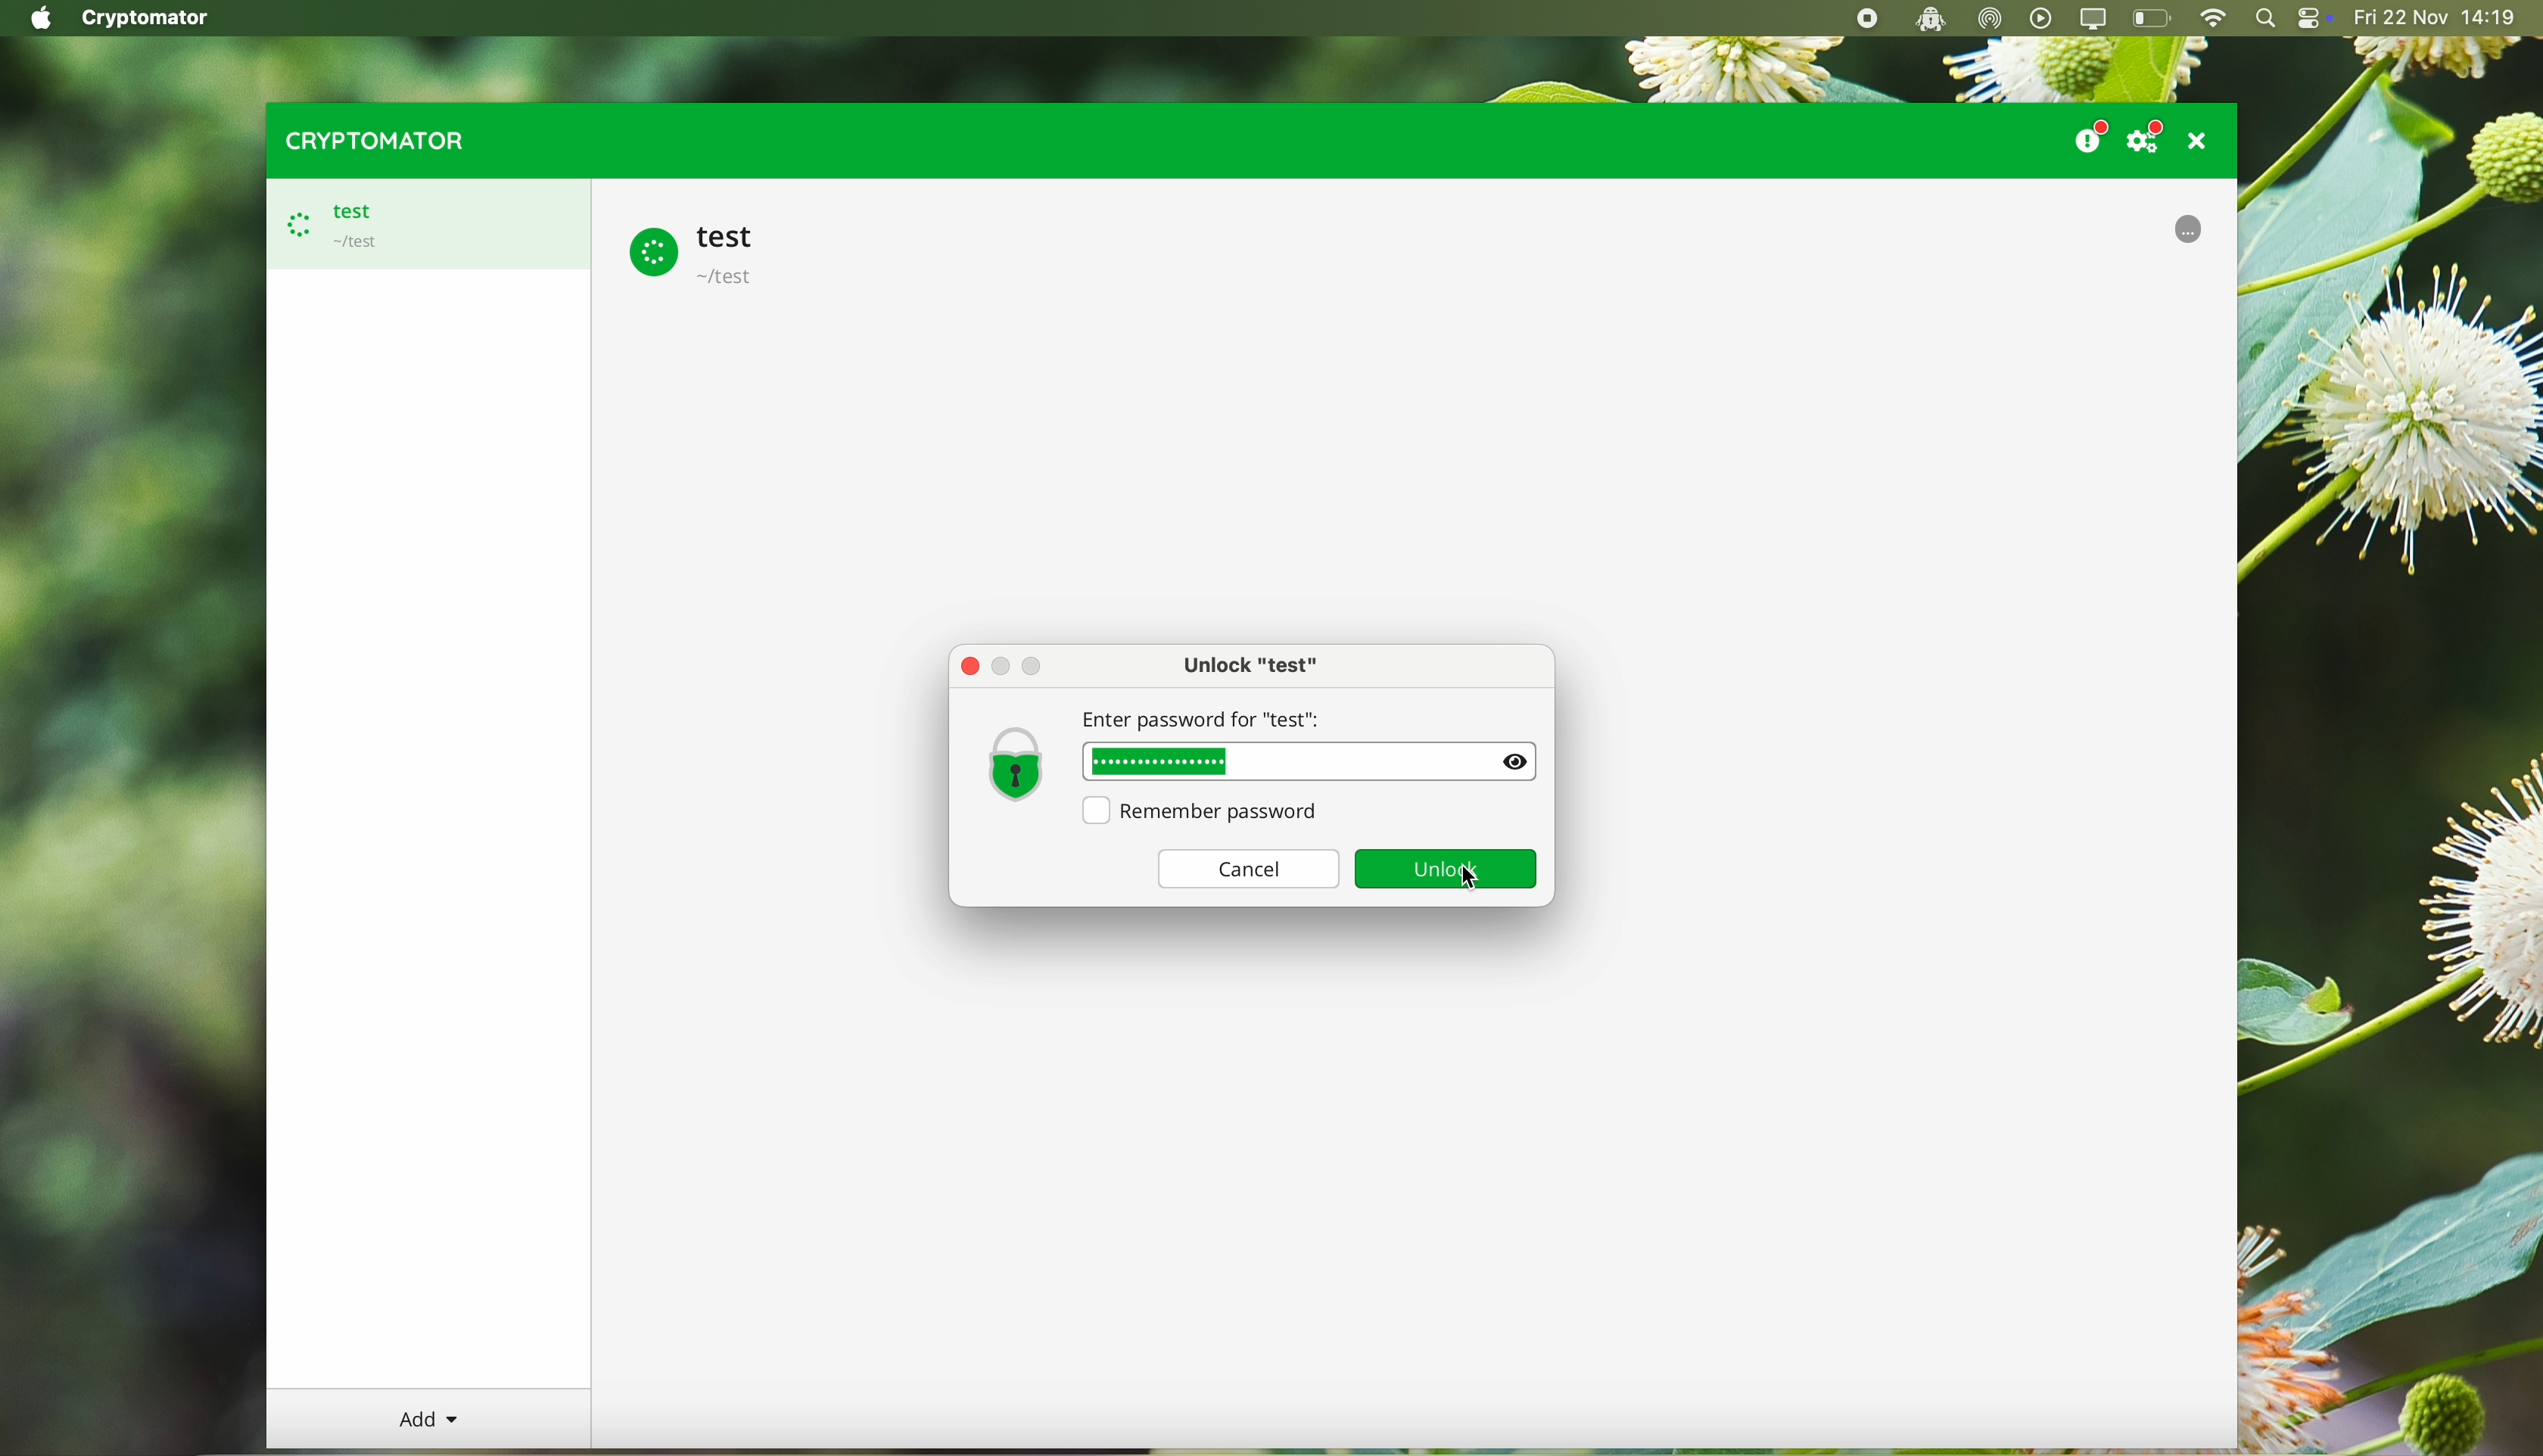  What do you see at coordinates (1284, 721) in the screenshot?
I see `enter password for "test"` at bounding box center [1284, 721].